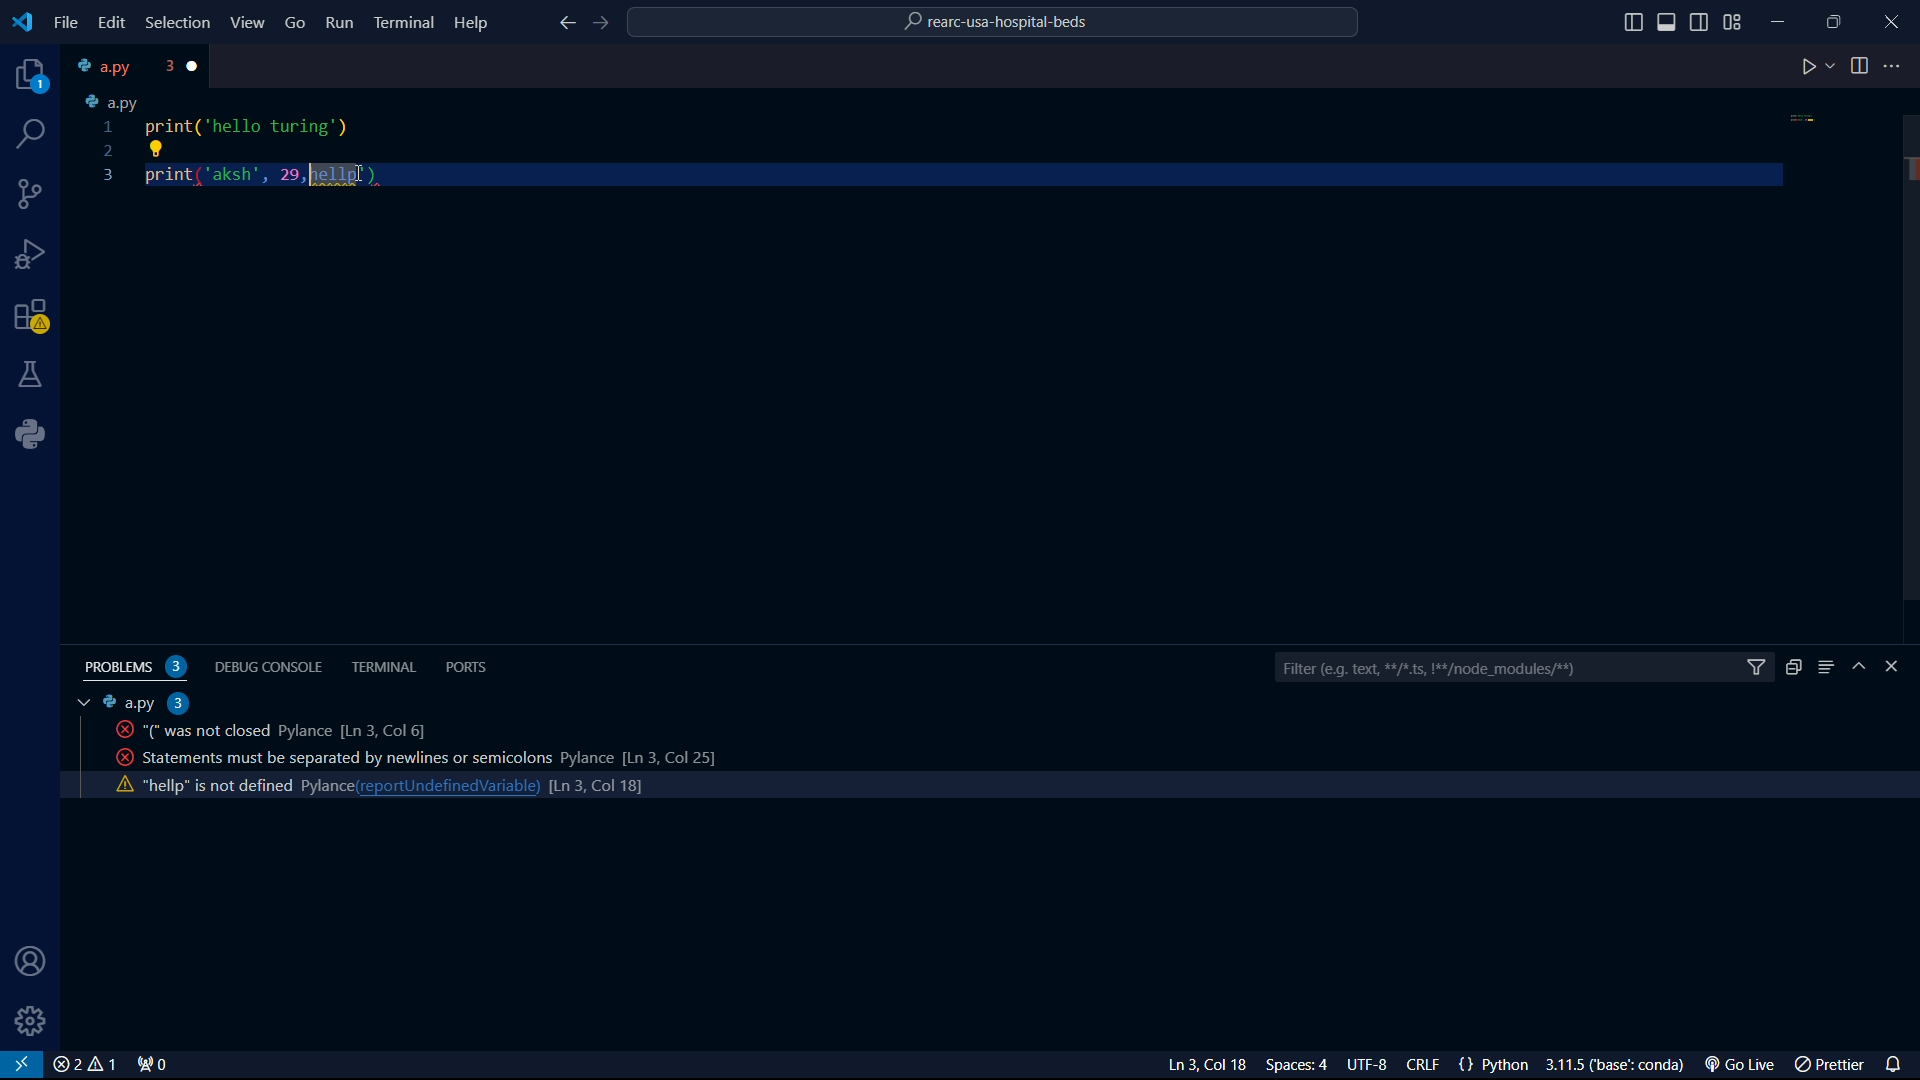 This screenshot has height=1080, width=1920. Describe the element at coordinates (37, 434) in the screenshot. I see `python` at that location.